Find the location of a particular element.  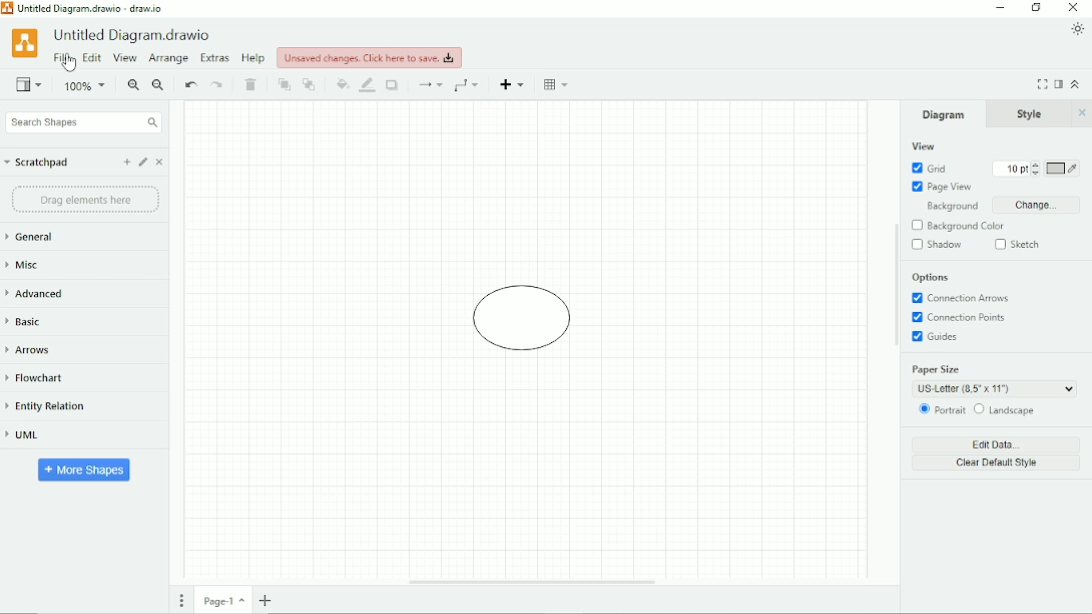

Page number is located at coordinates (224, 603).